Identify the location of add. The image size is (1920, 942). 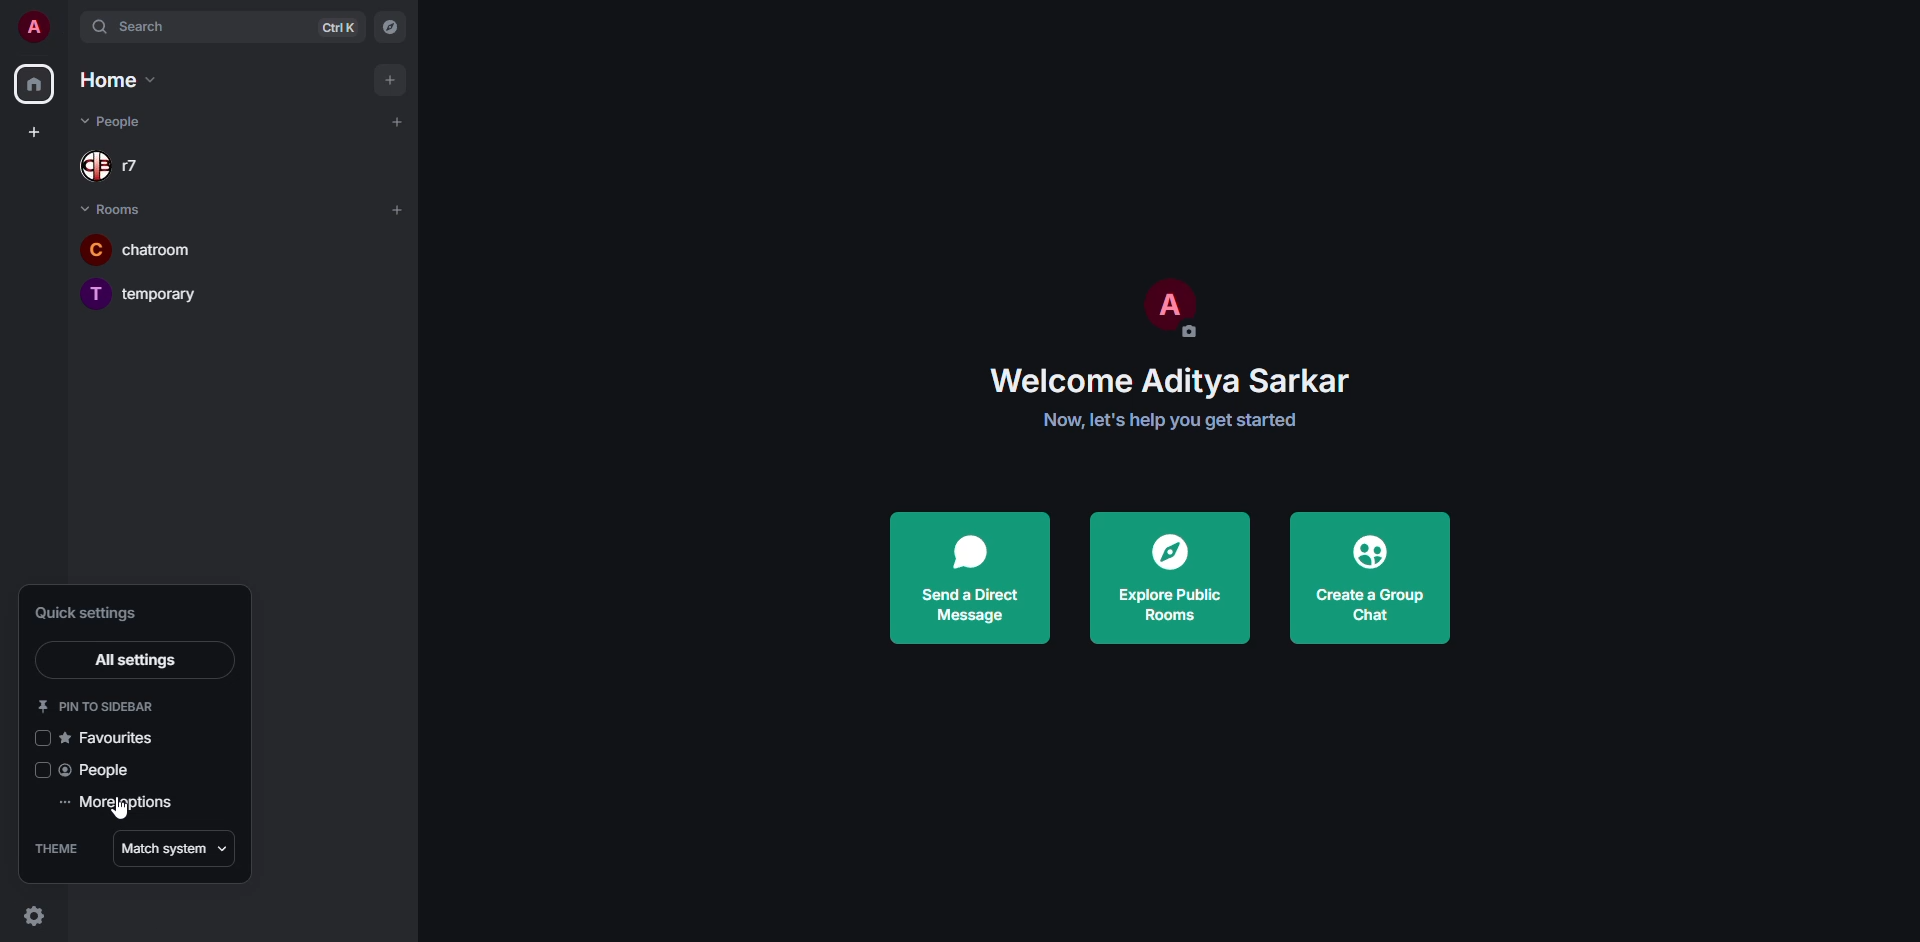
(397, 209).